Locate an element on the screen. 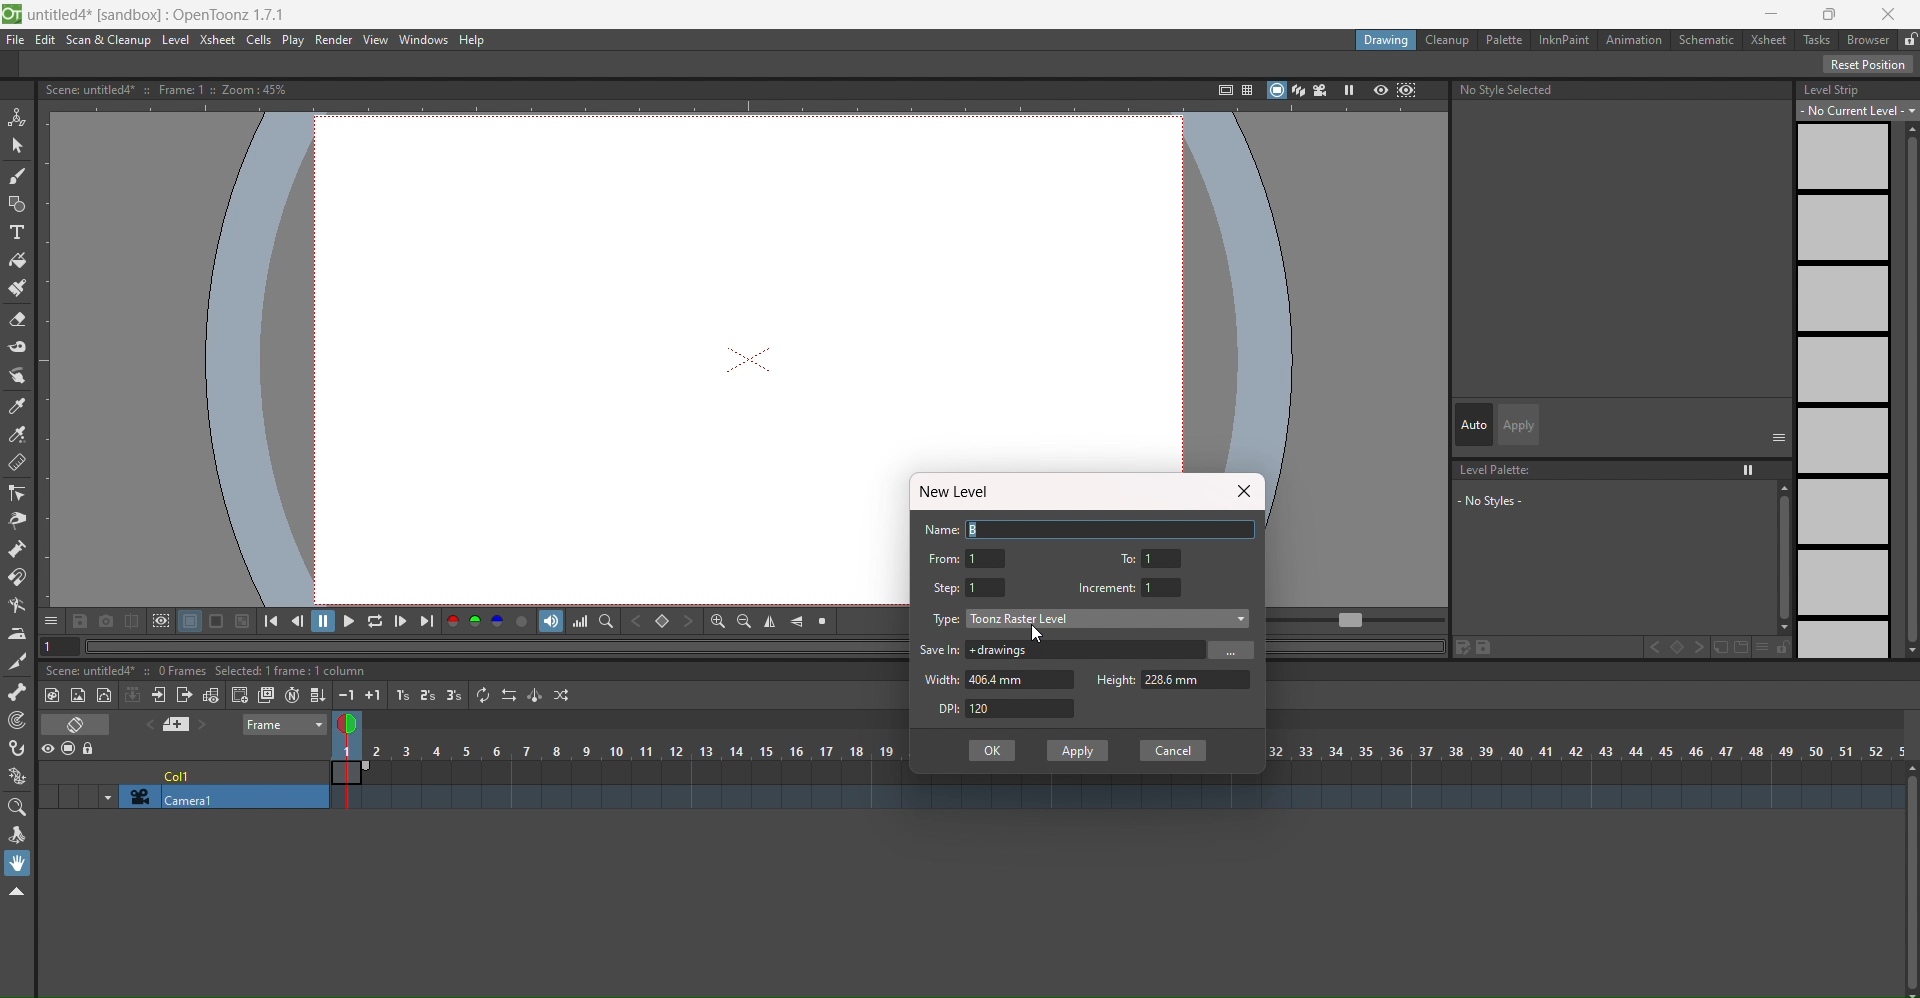 This screenshot has height=998, width=1920. set key is located at coordinates (662, 621).